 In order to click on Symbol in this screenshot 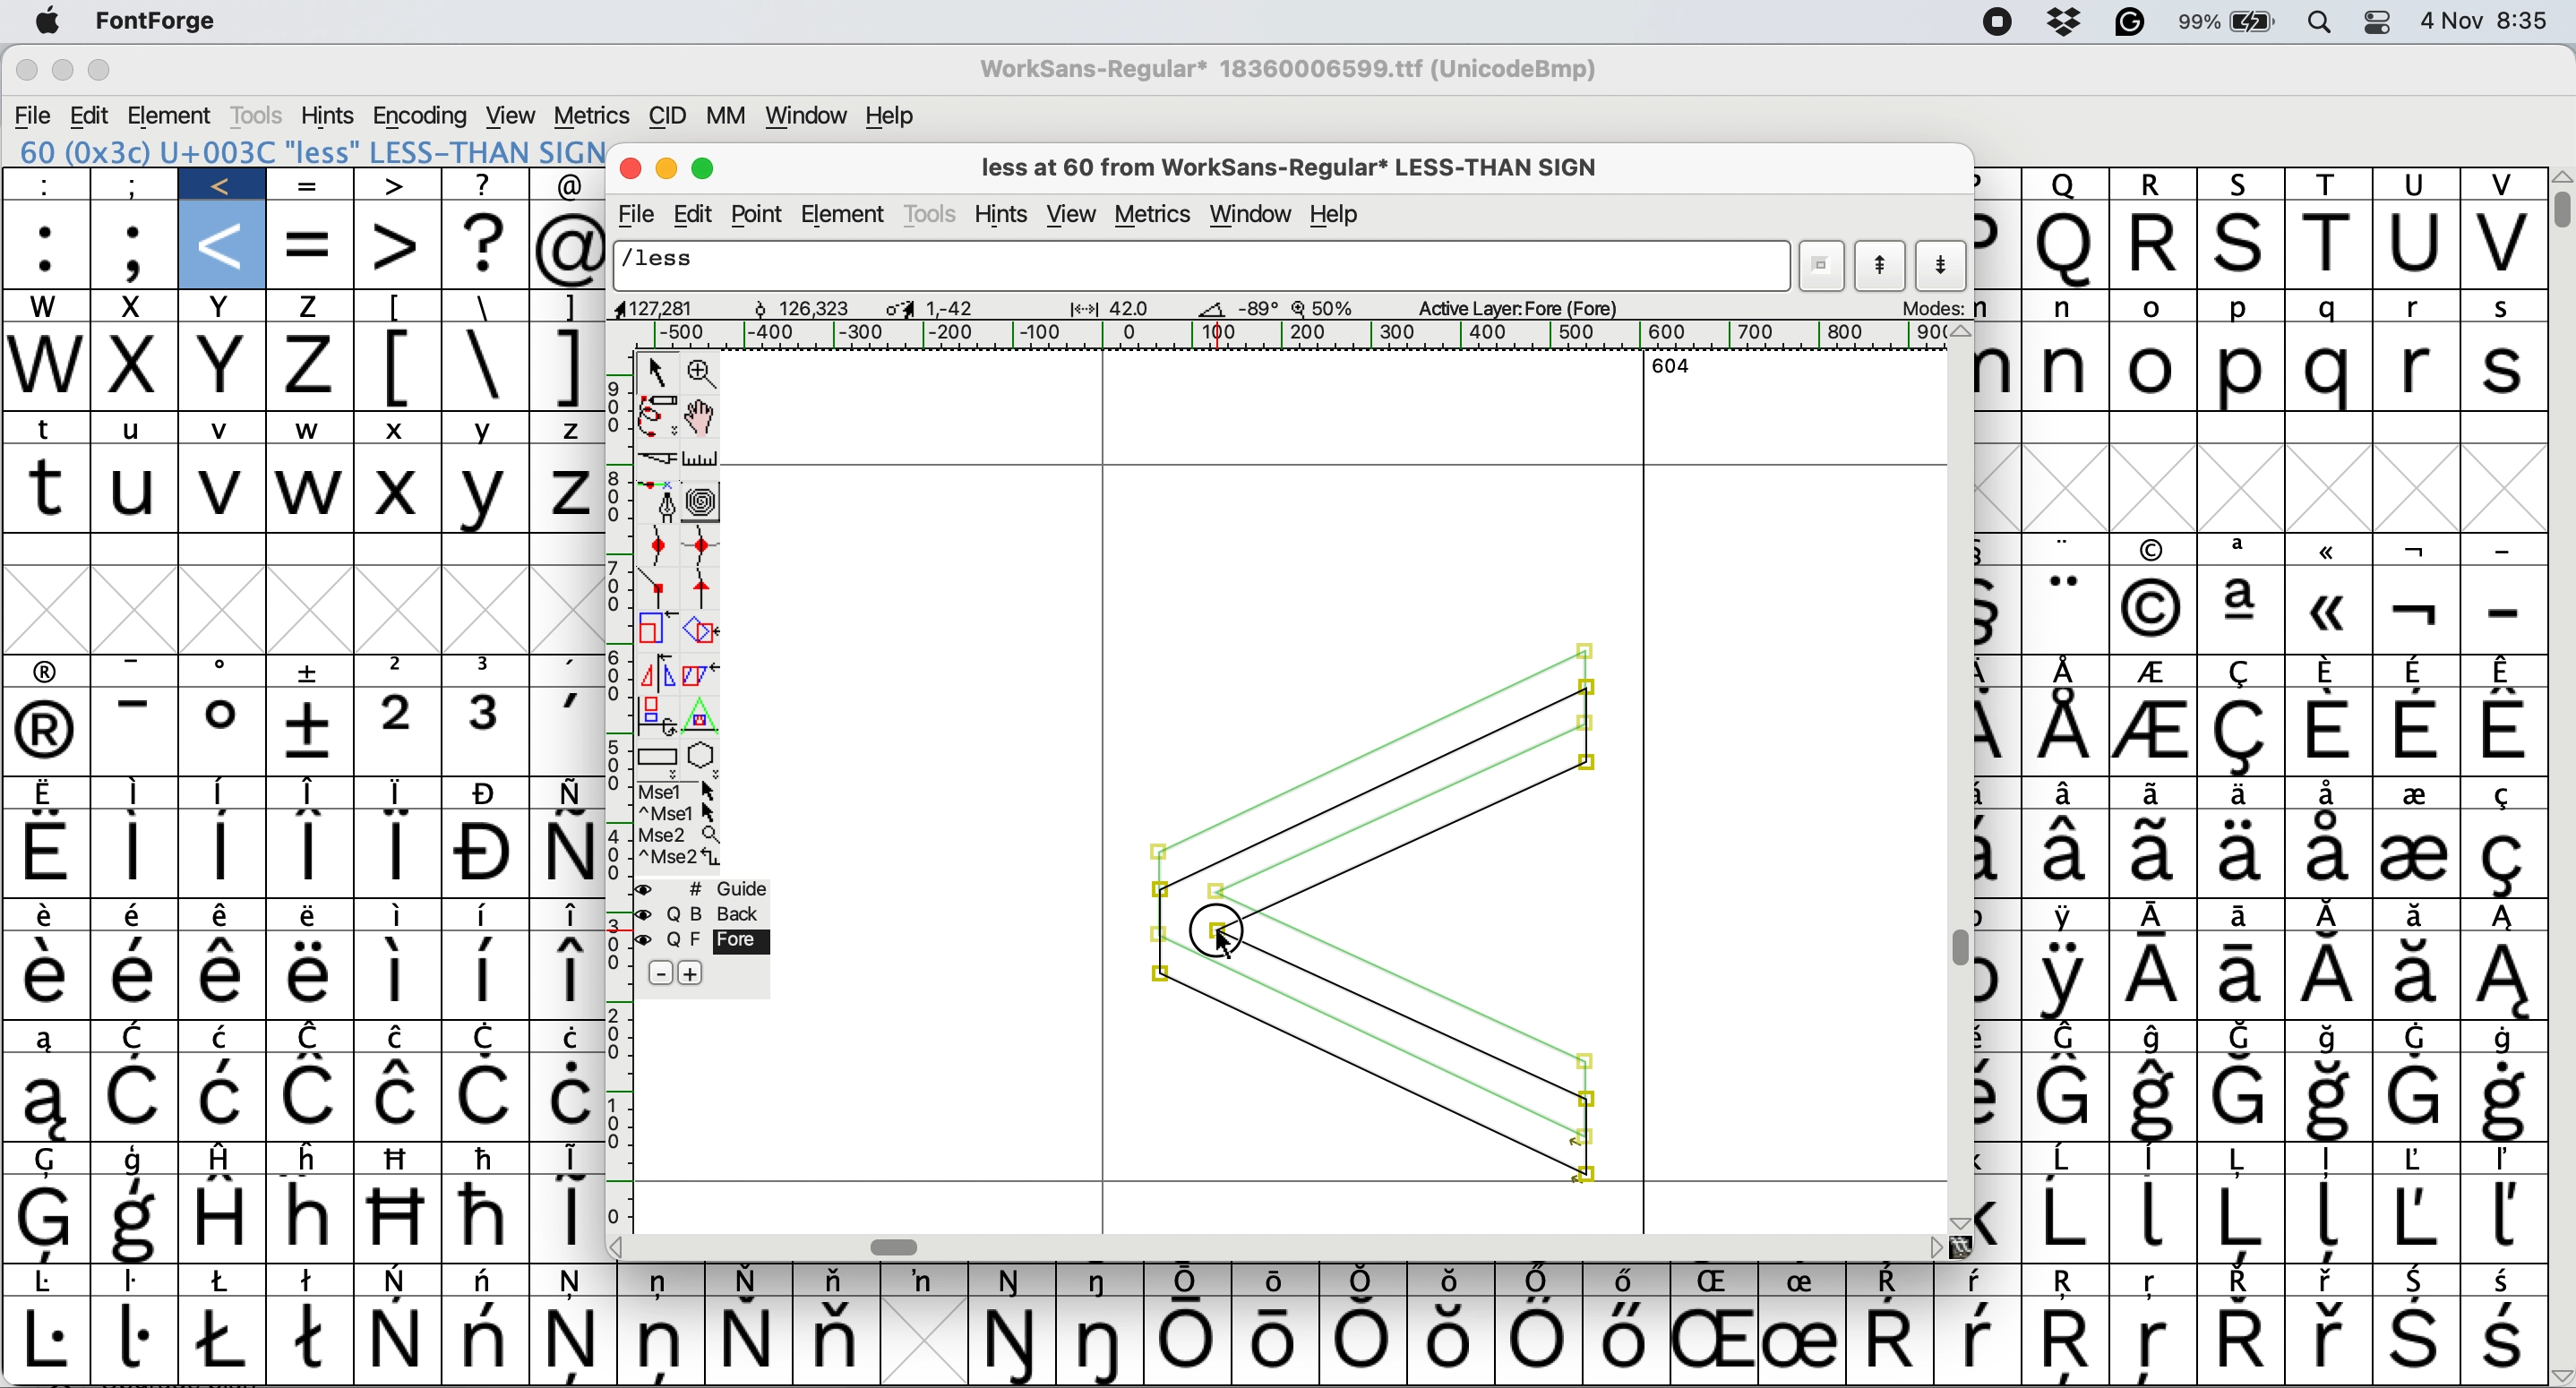, I will do `click(2502, 1281)`.